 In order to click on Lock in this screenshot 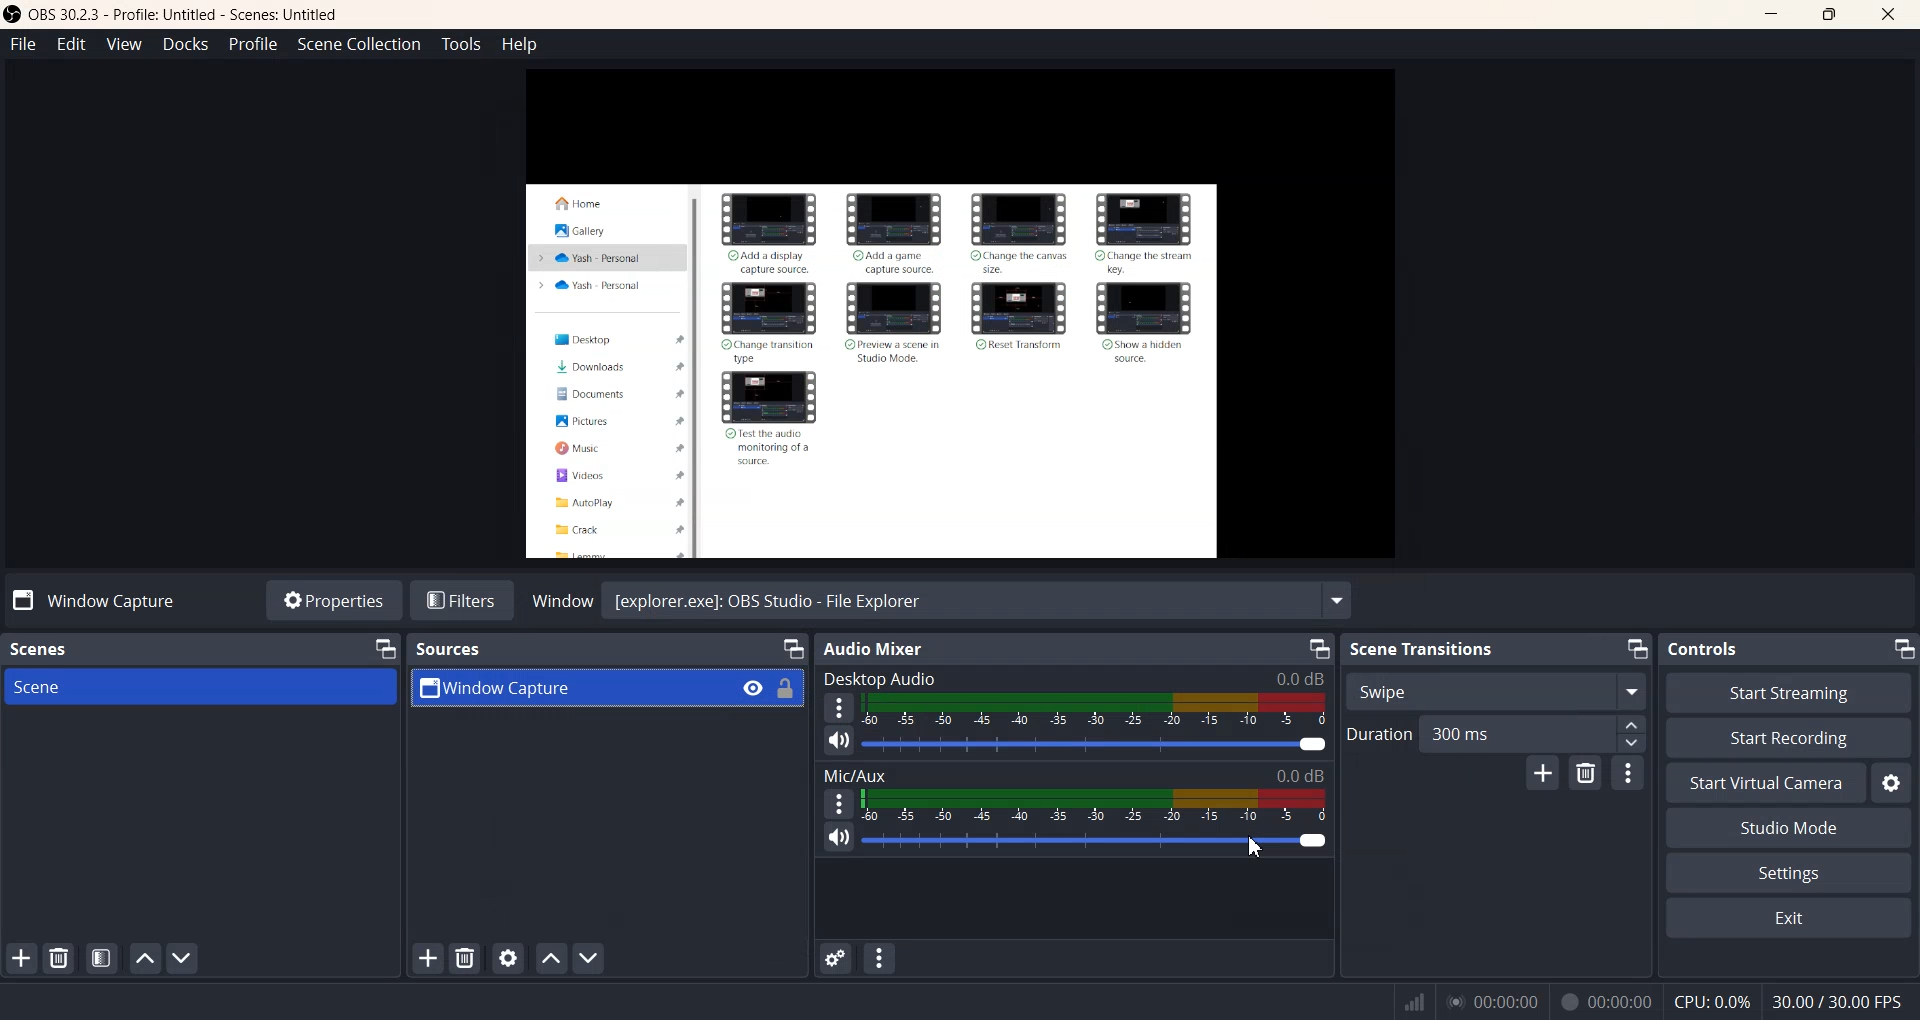, I will do `click(787, 689)`.